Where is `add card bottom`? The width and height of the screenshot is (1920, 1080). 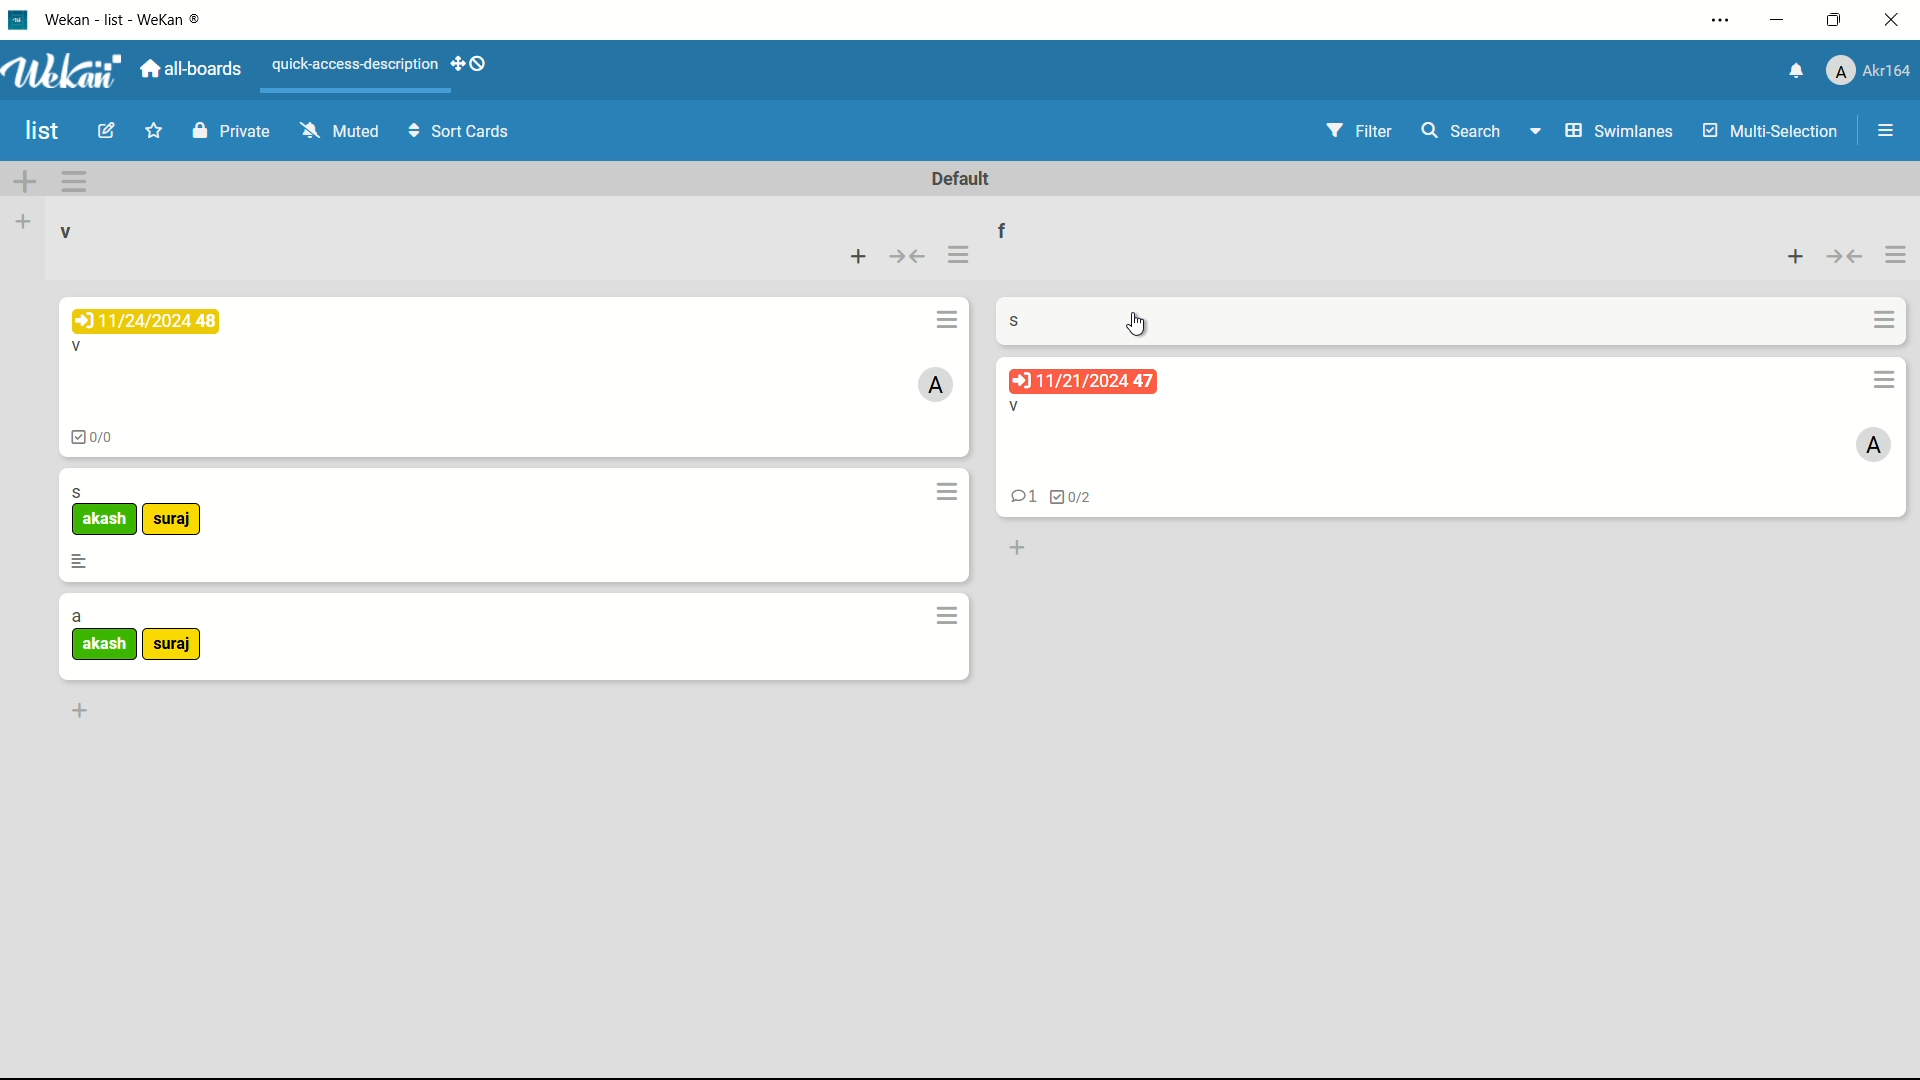
add card bottom is located at coordinates (79, 710).